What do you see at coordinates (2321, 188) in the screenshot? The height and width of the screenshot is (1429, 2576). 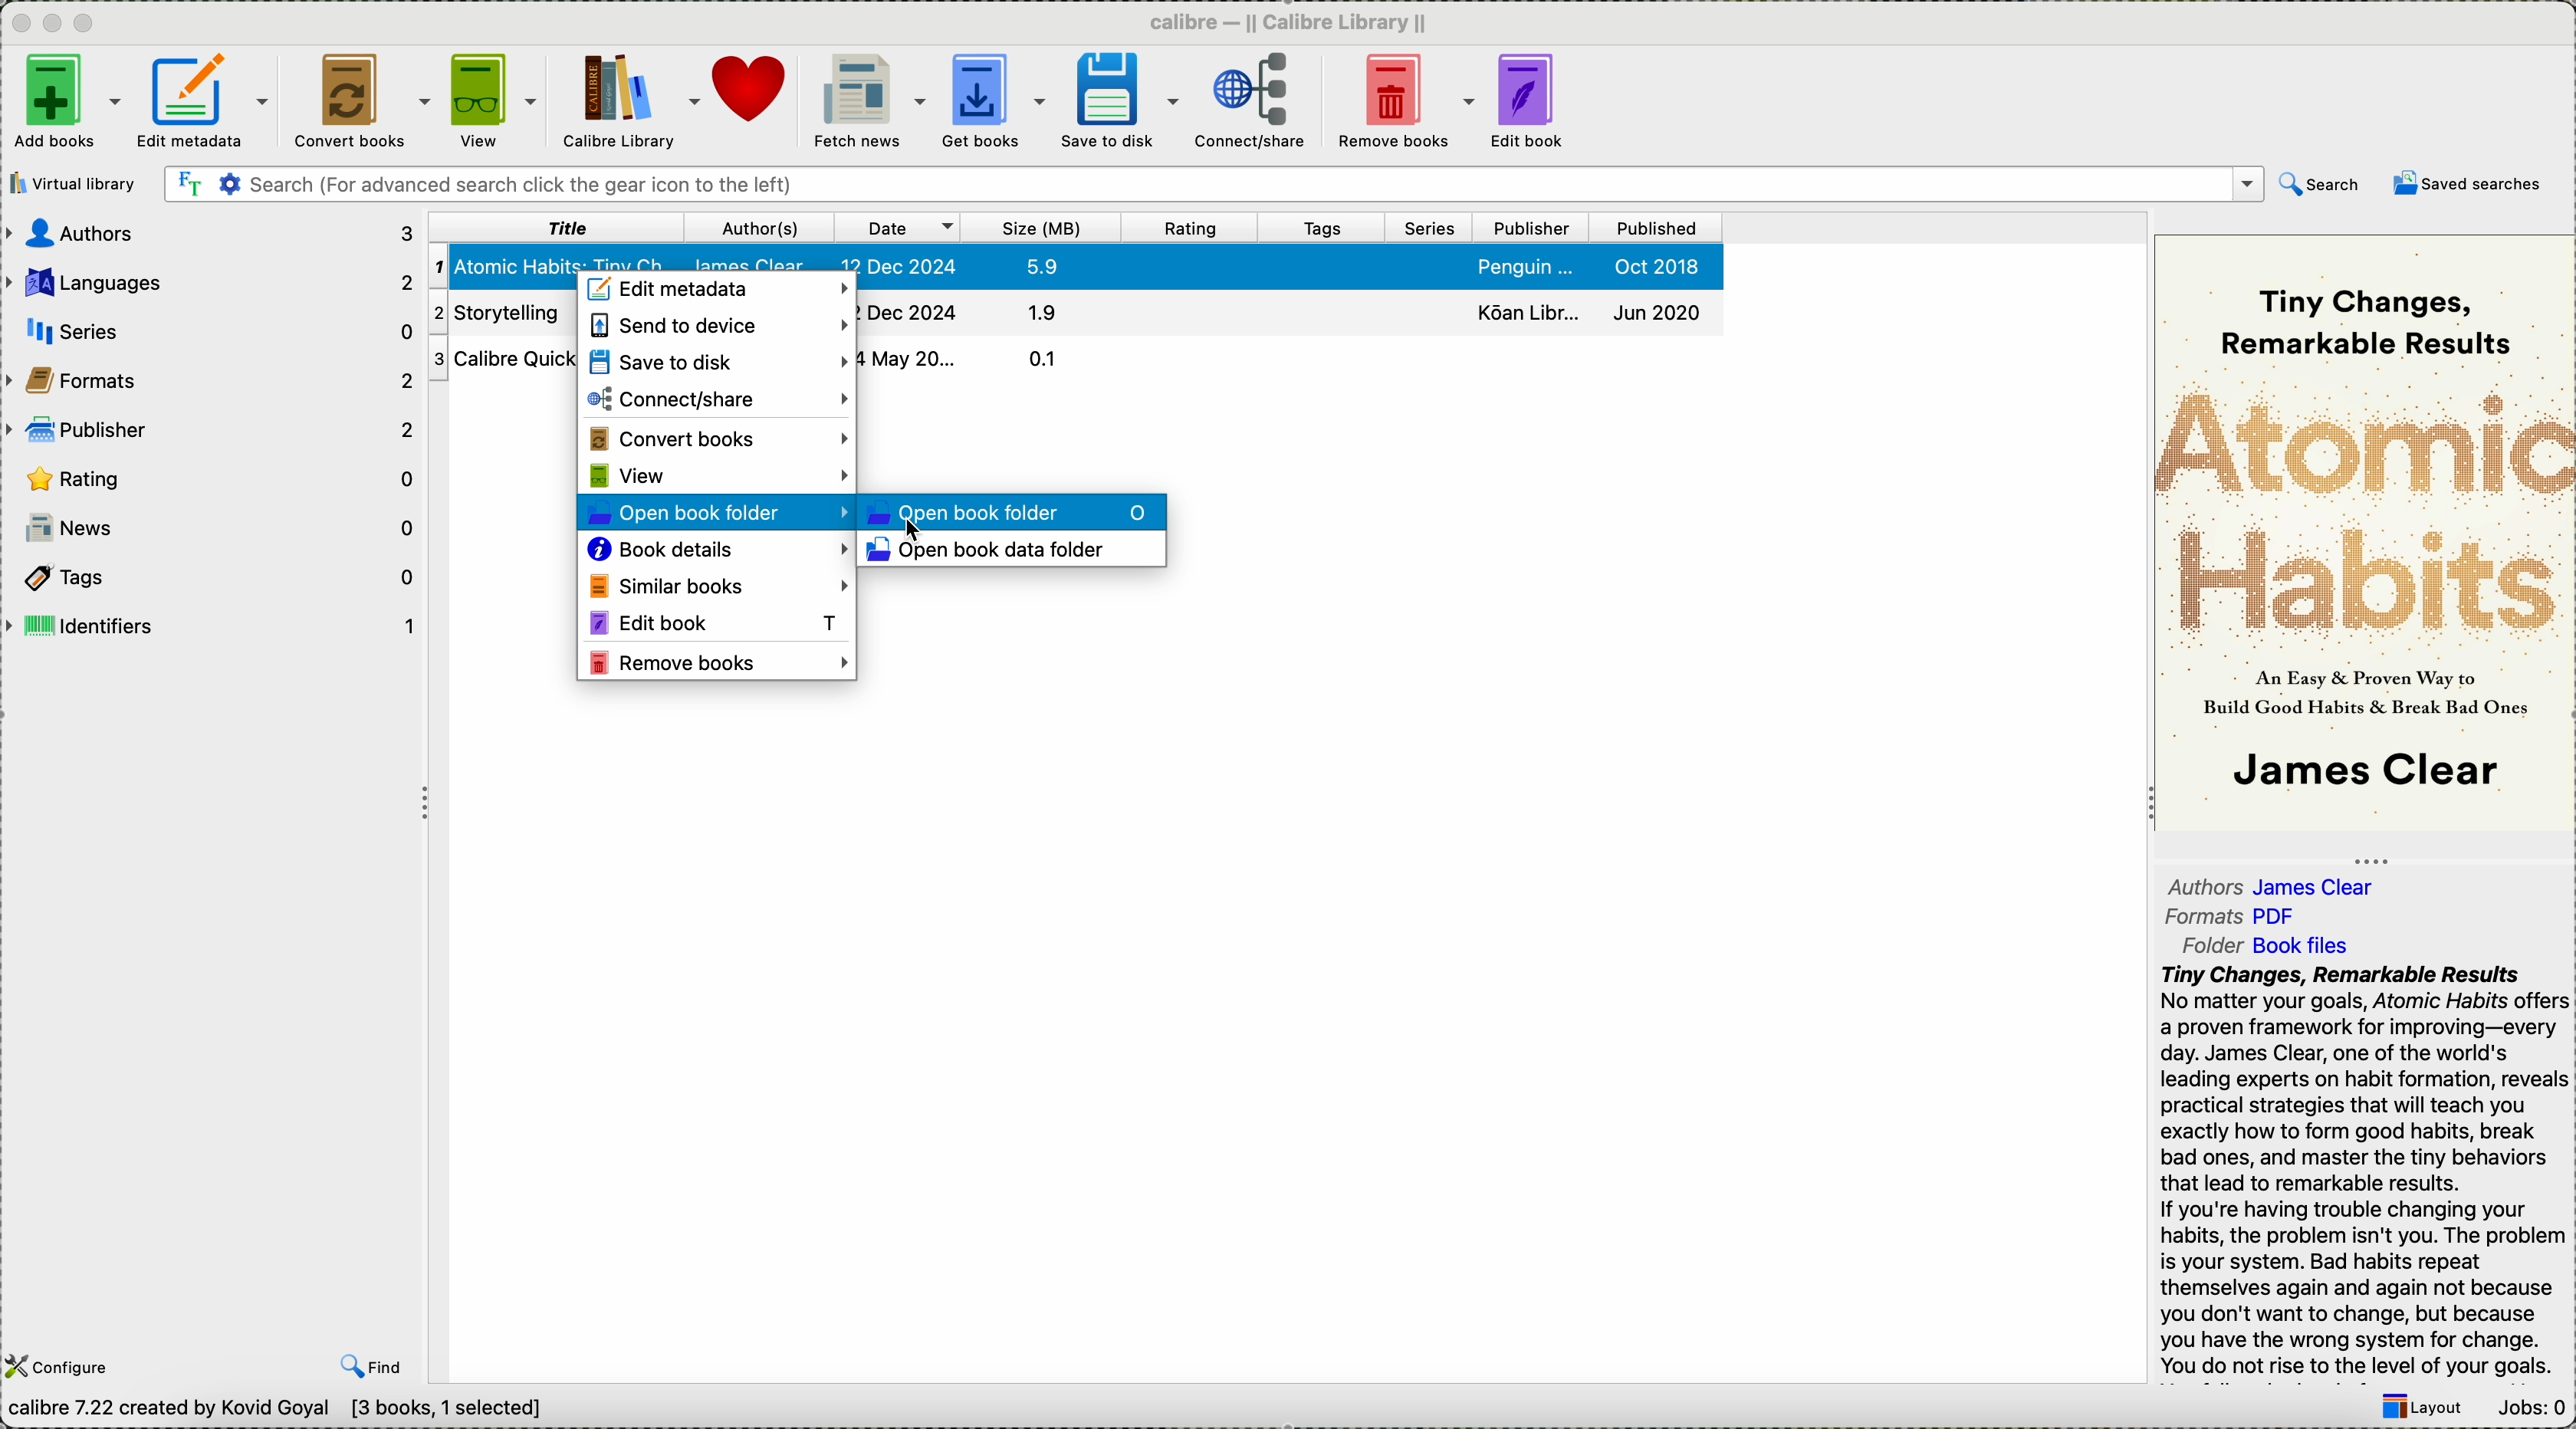 I see `search` at bounding box center [2321, 188].